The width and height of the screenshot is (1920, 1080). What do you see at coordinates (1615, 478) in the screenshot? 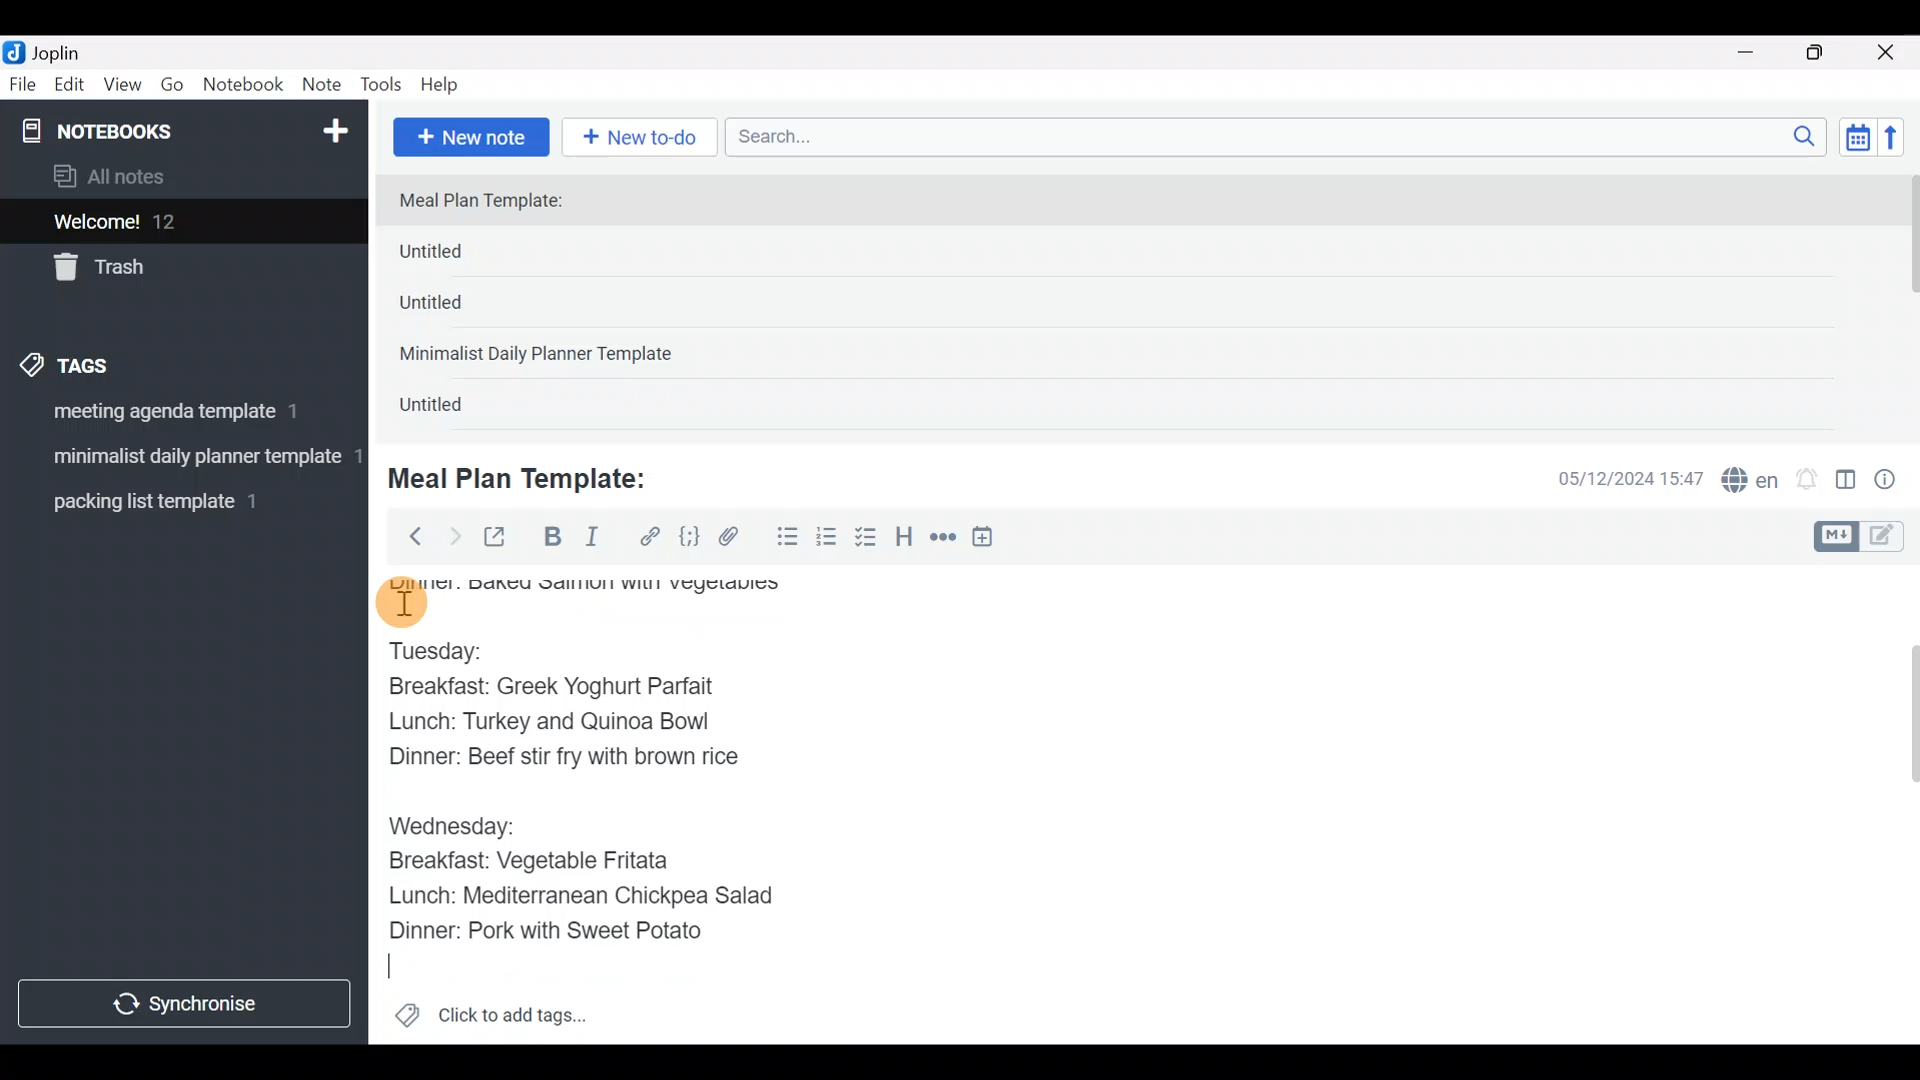
I see `Date & time` at bounding box center [1615, 478].